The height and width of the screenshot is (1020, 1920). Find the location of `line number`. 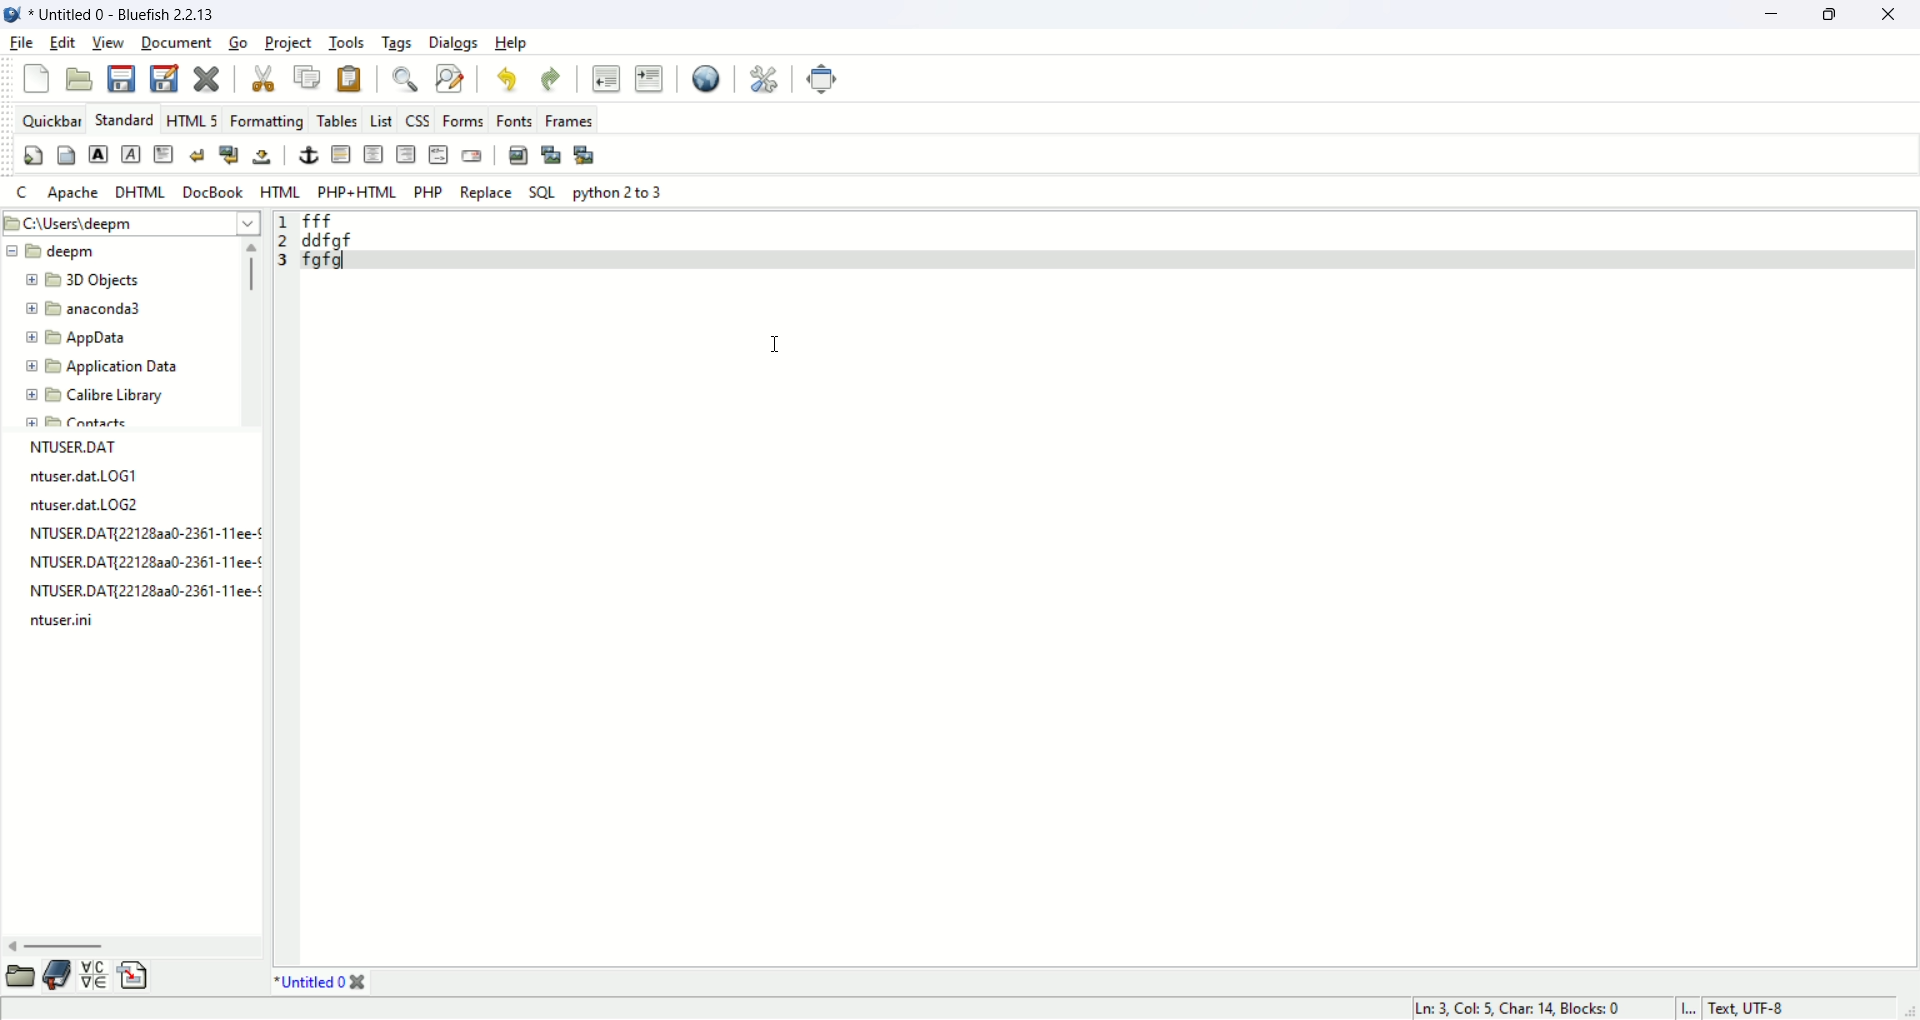

line number is located at coordinates (282, 245).